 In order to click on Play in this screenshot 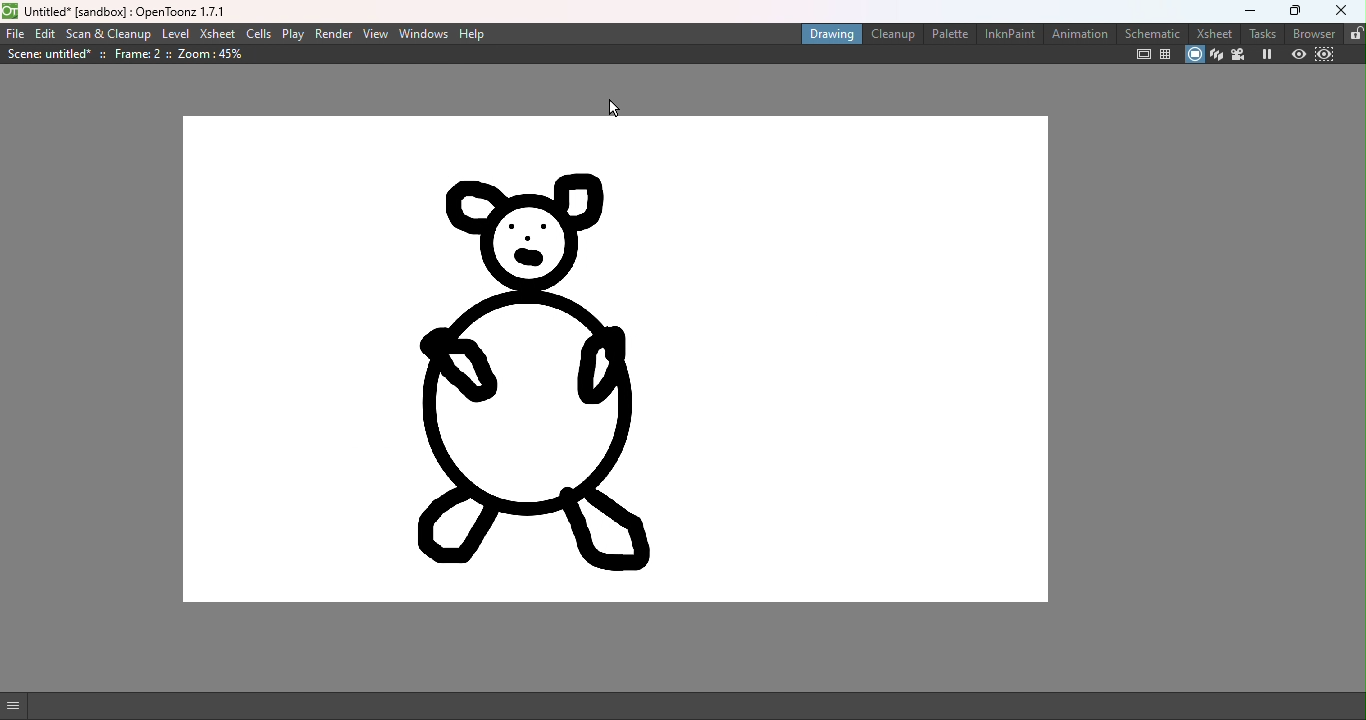, I will do `click(293, 34)`.